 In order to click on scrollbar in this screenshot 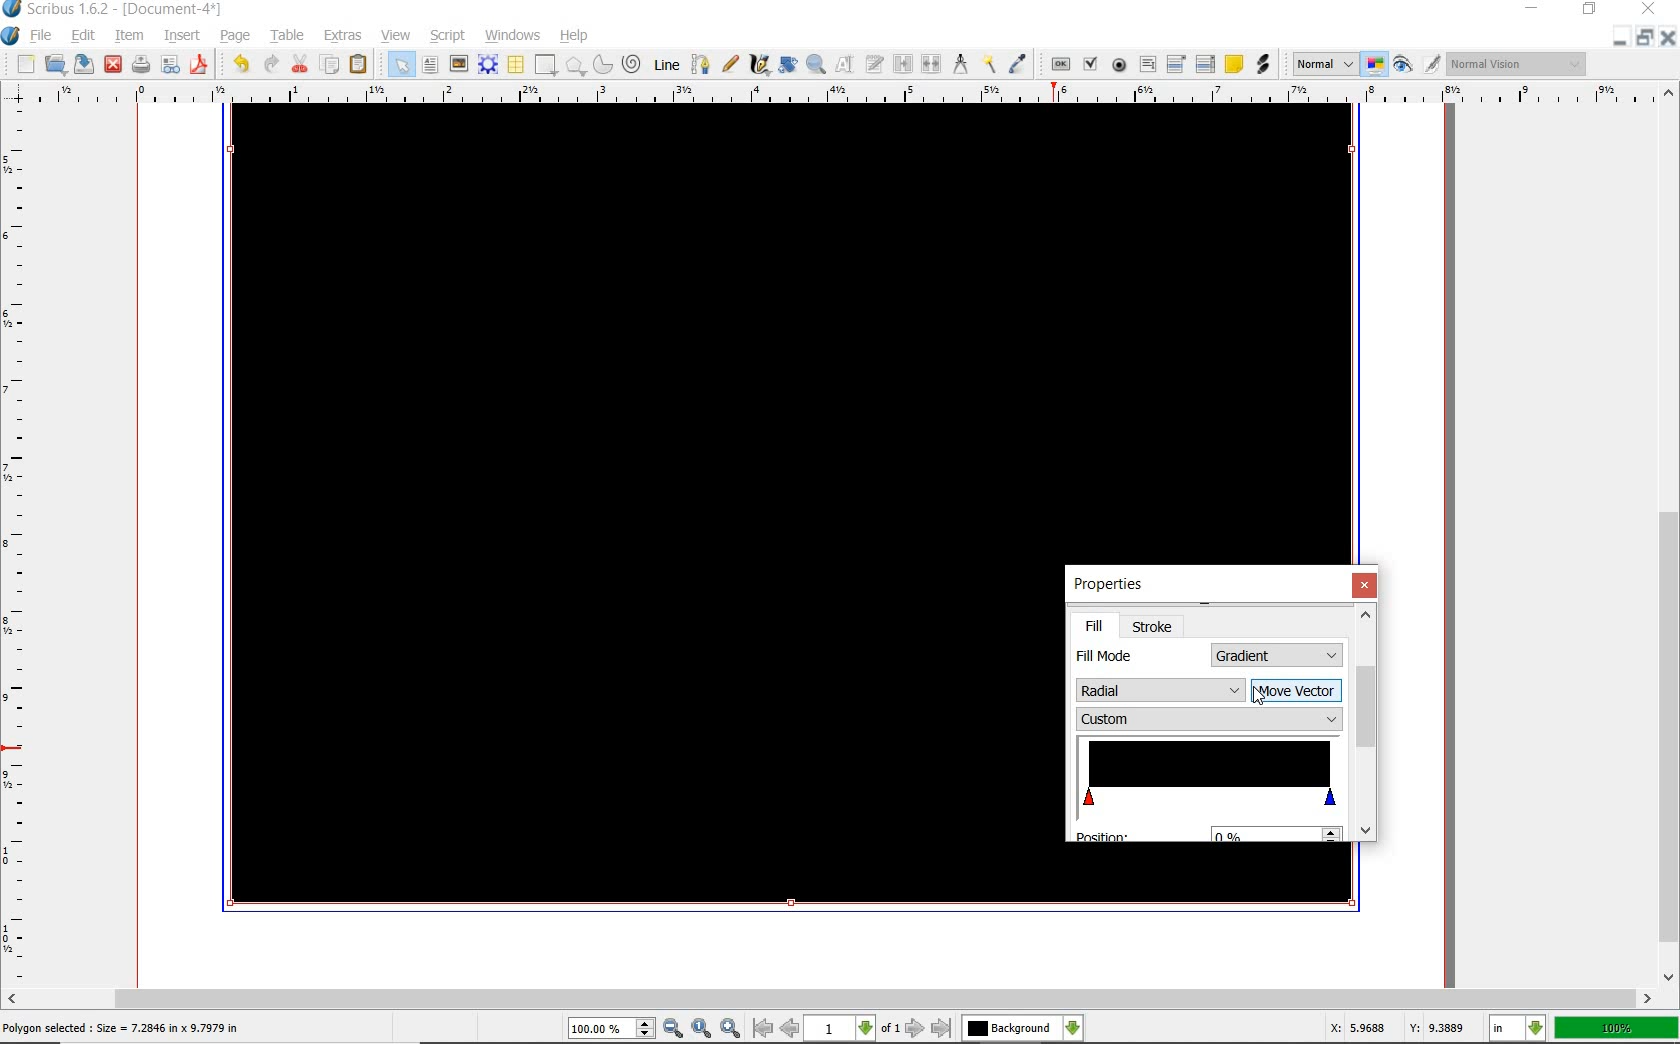, I will do `click(1668, 535)`.